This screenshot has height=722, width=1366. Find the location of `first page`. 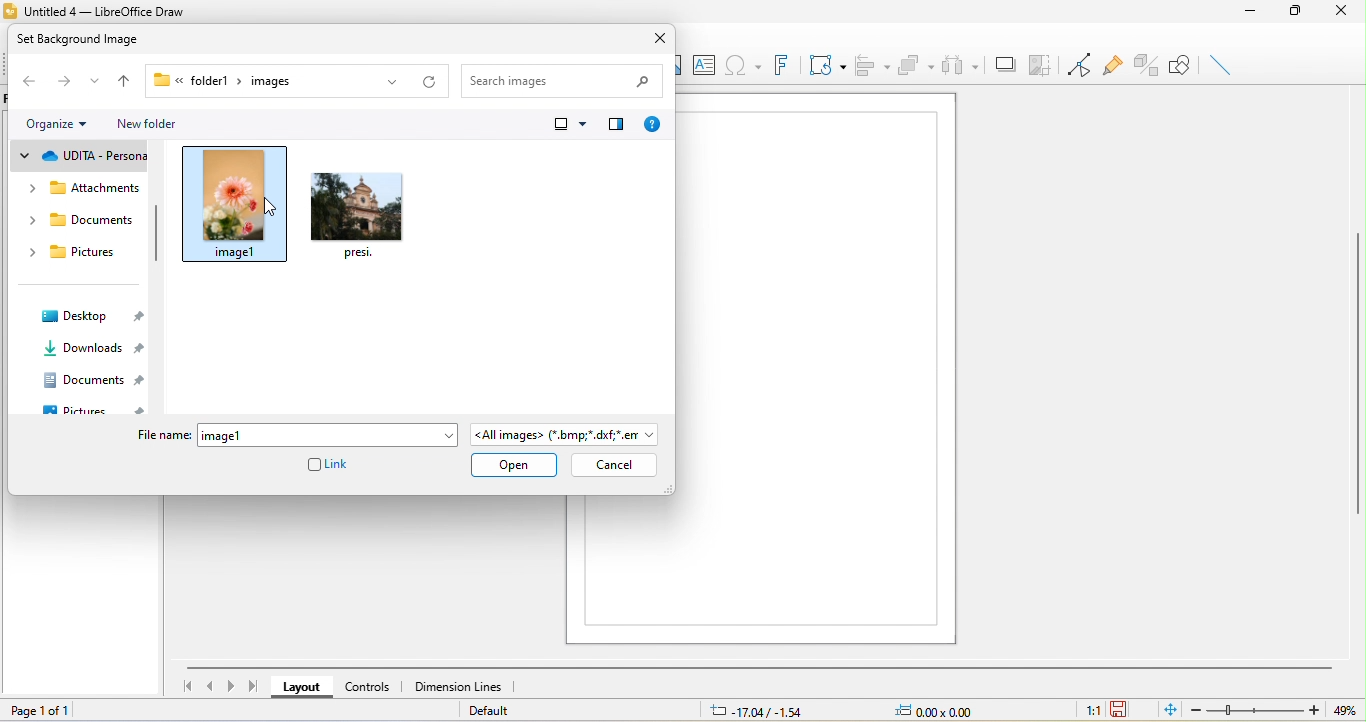

first page is located at coordinates (183, 686).